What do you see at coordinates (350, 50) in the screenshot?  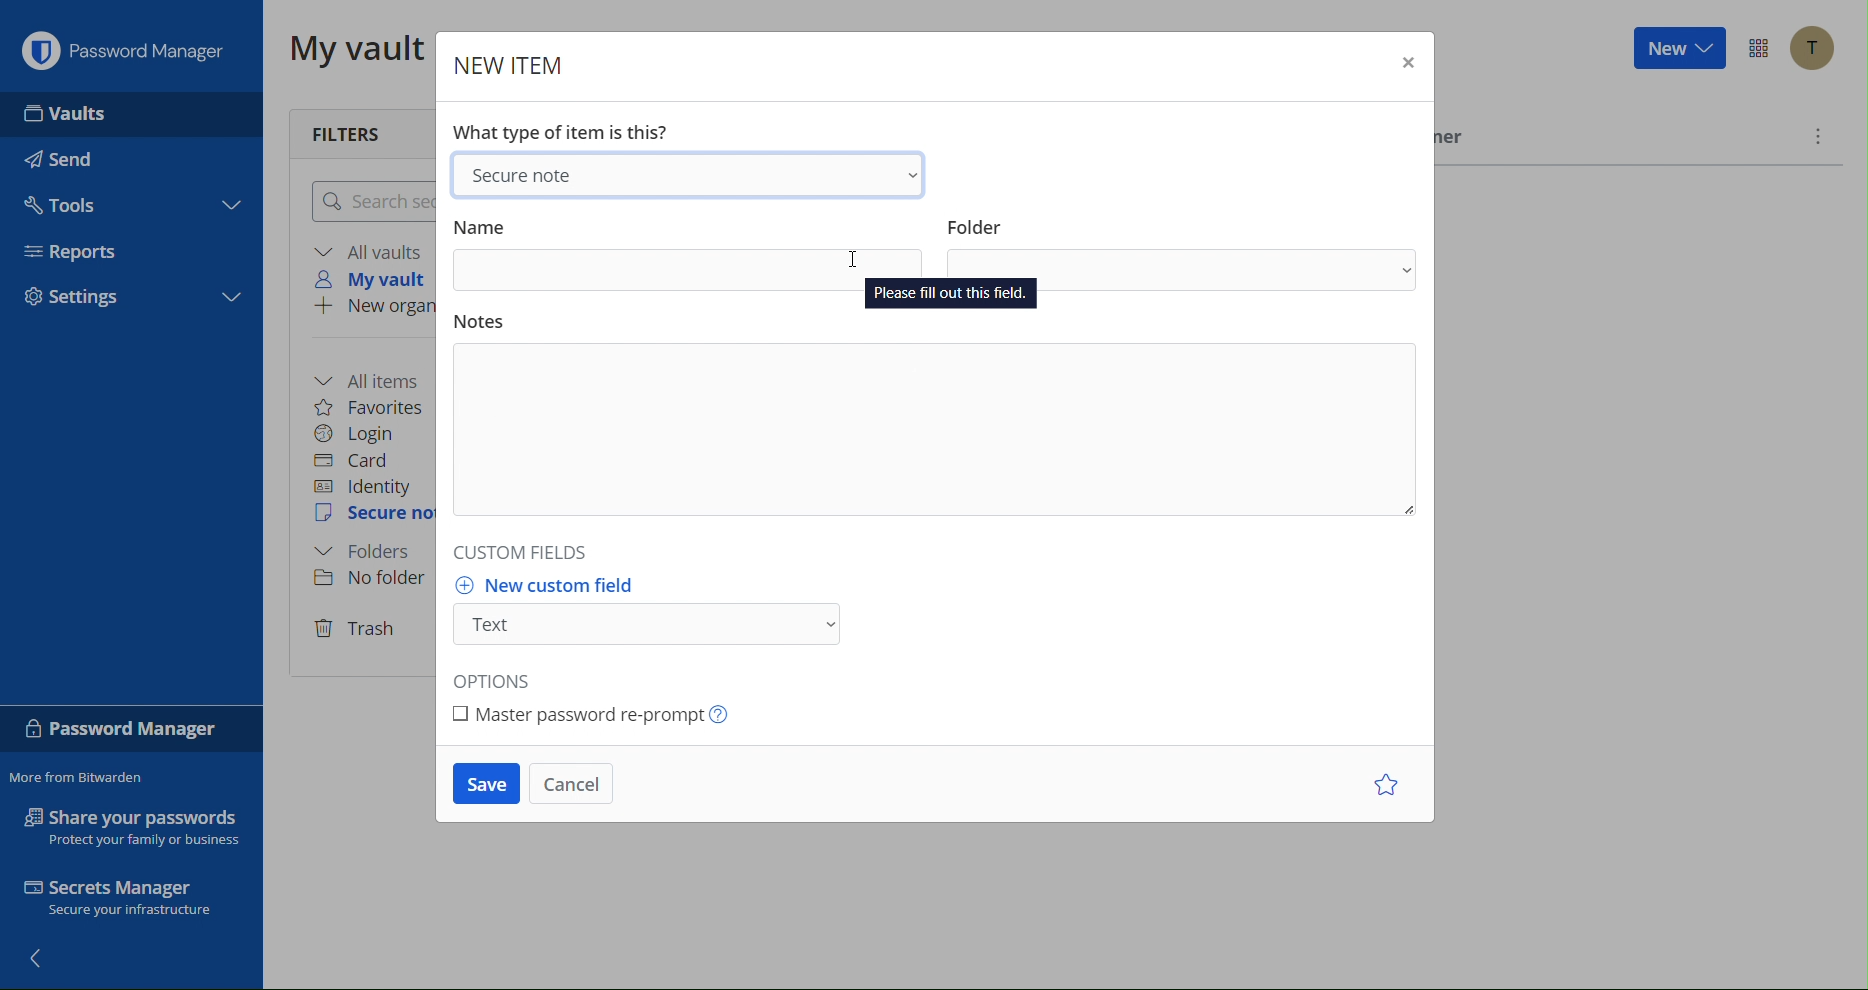 I see `My vault` at bounding box center [350, 50].